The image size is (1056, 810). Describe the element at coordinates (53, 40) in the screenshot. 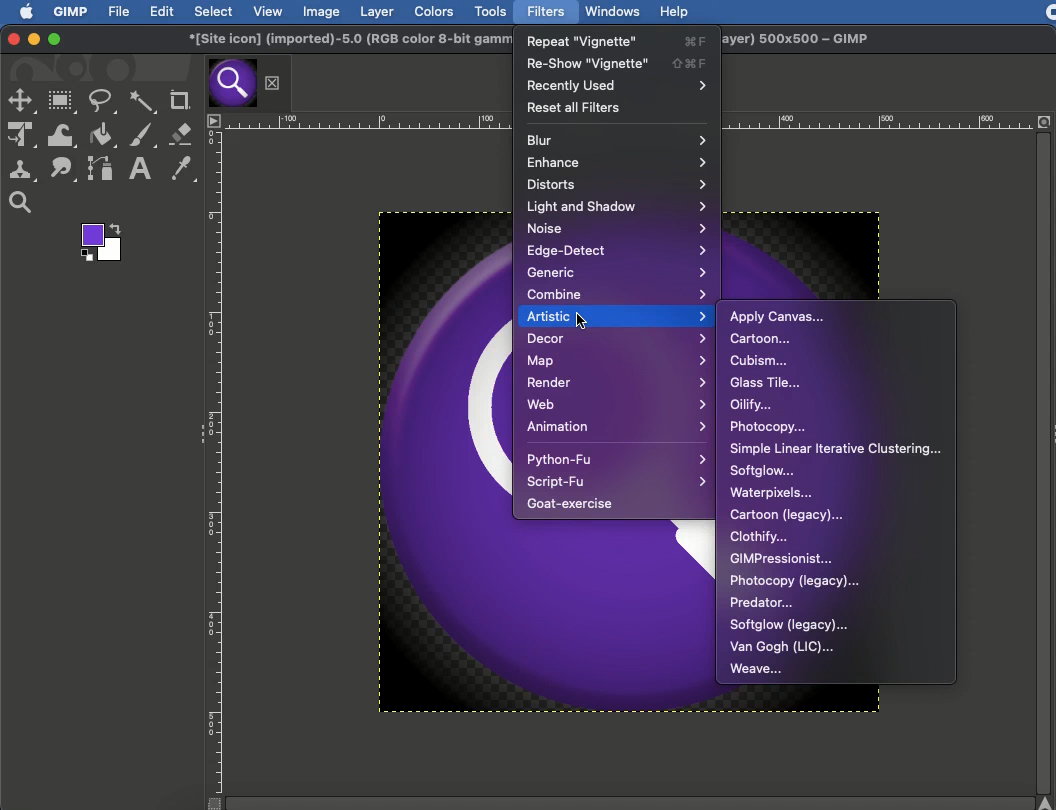

I see `Maximize` at that location.